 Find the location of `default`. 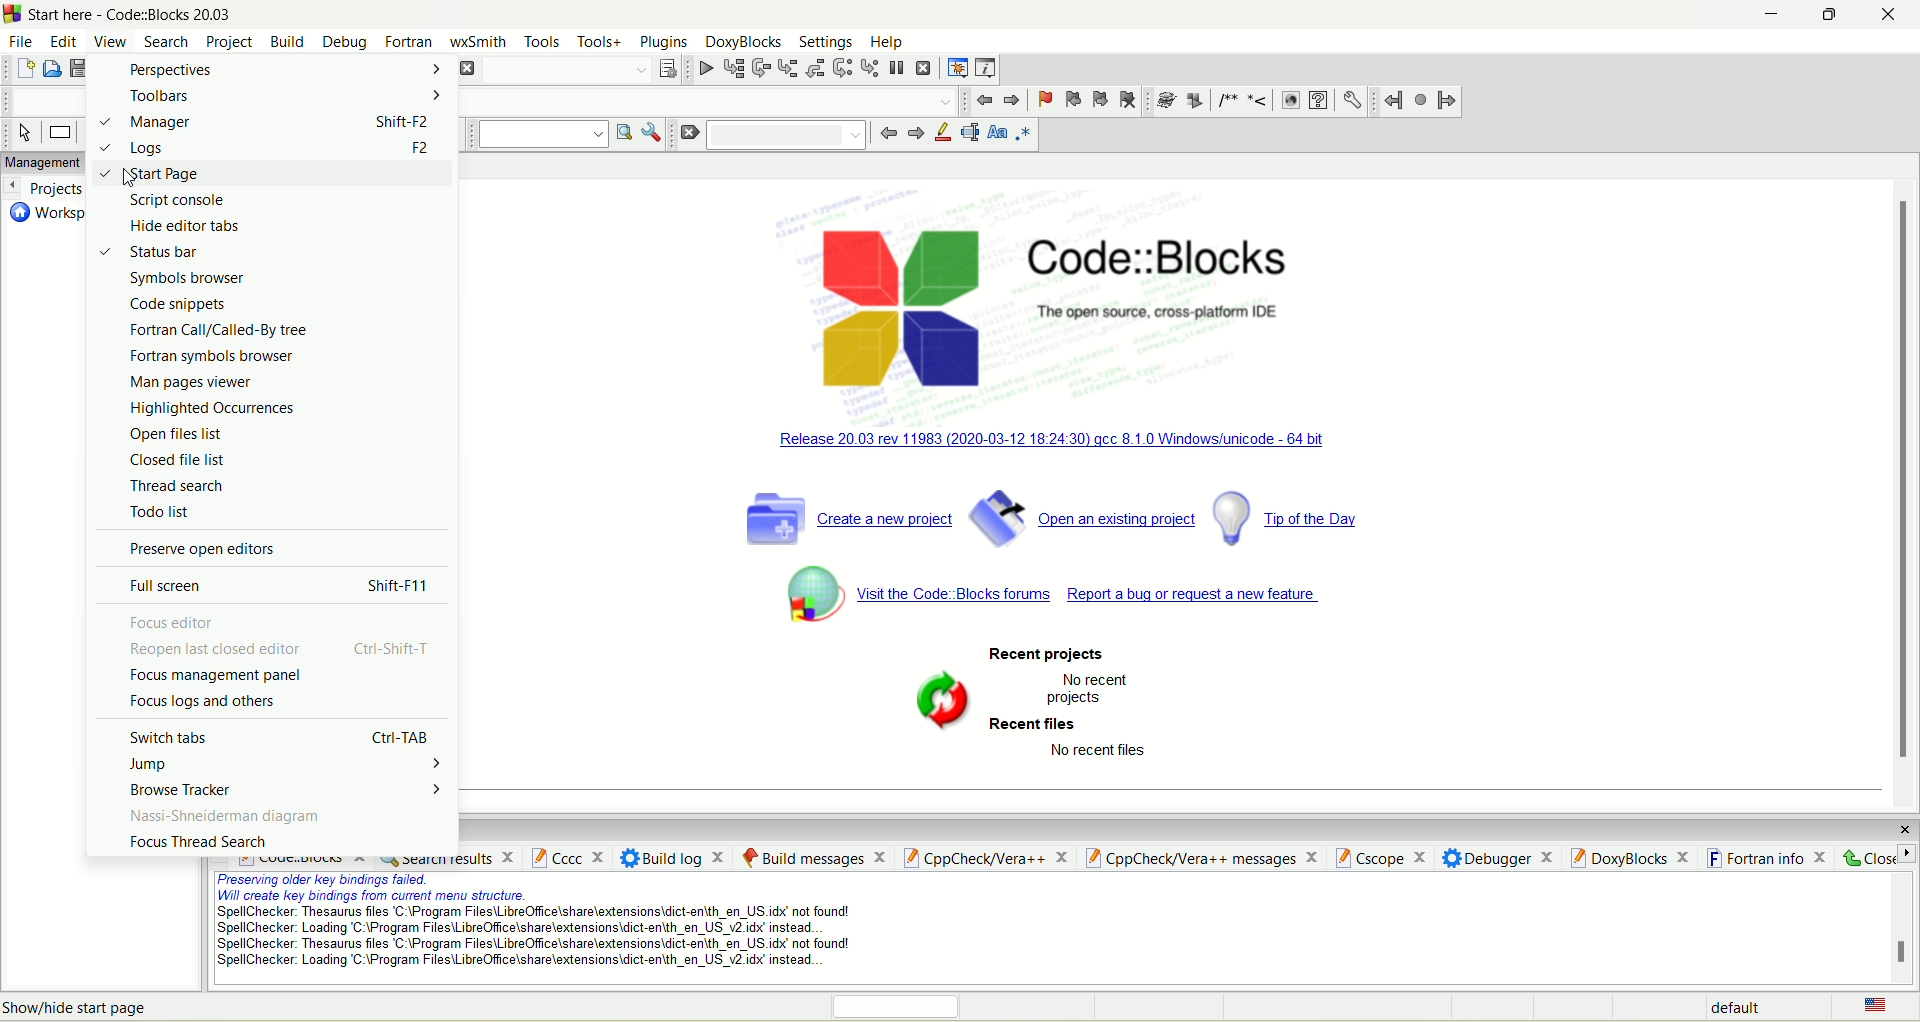

default is located at coordinates (1732, 1007).